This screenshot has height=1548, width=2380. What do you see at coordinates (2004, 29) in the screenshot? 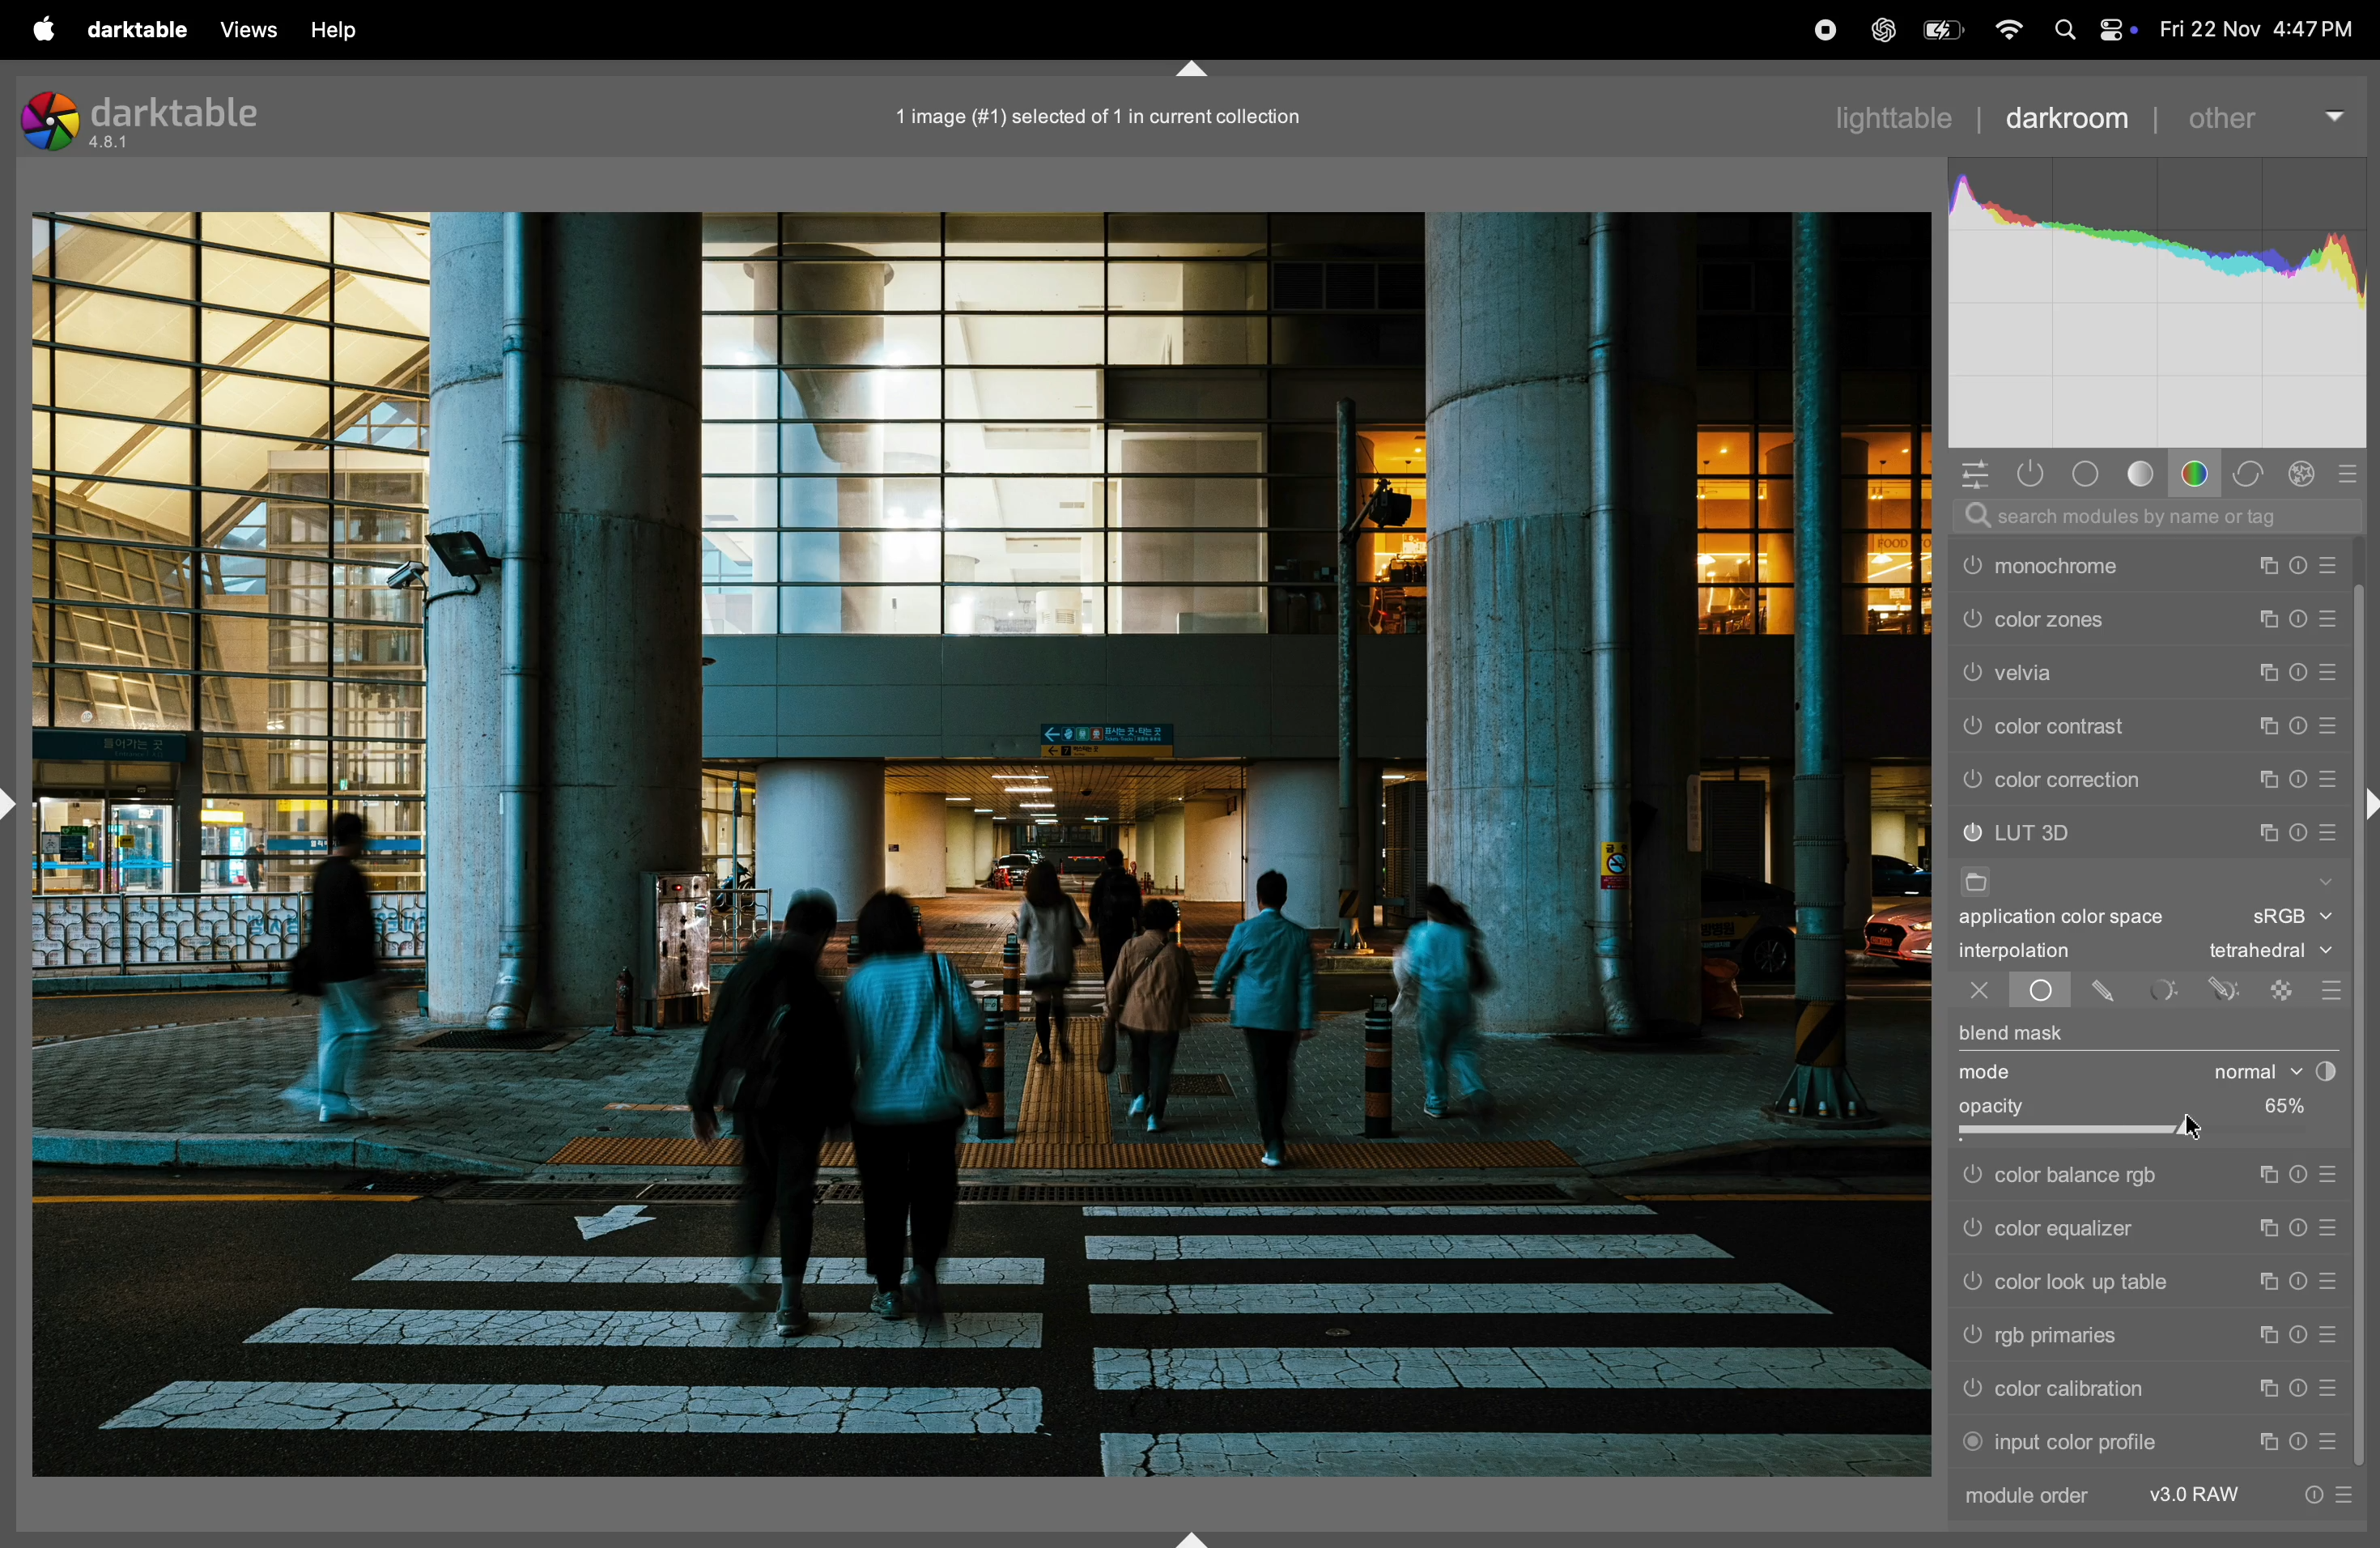
I see `wifi` at bounding box center [2004, 29].